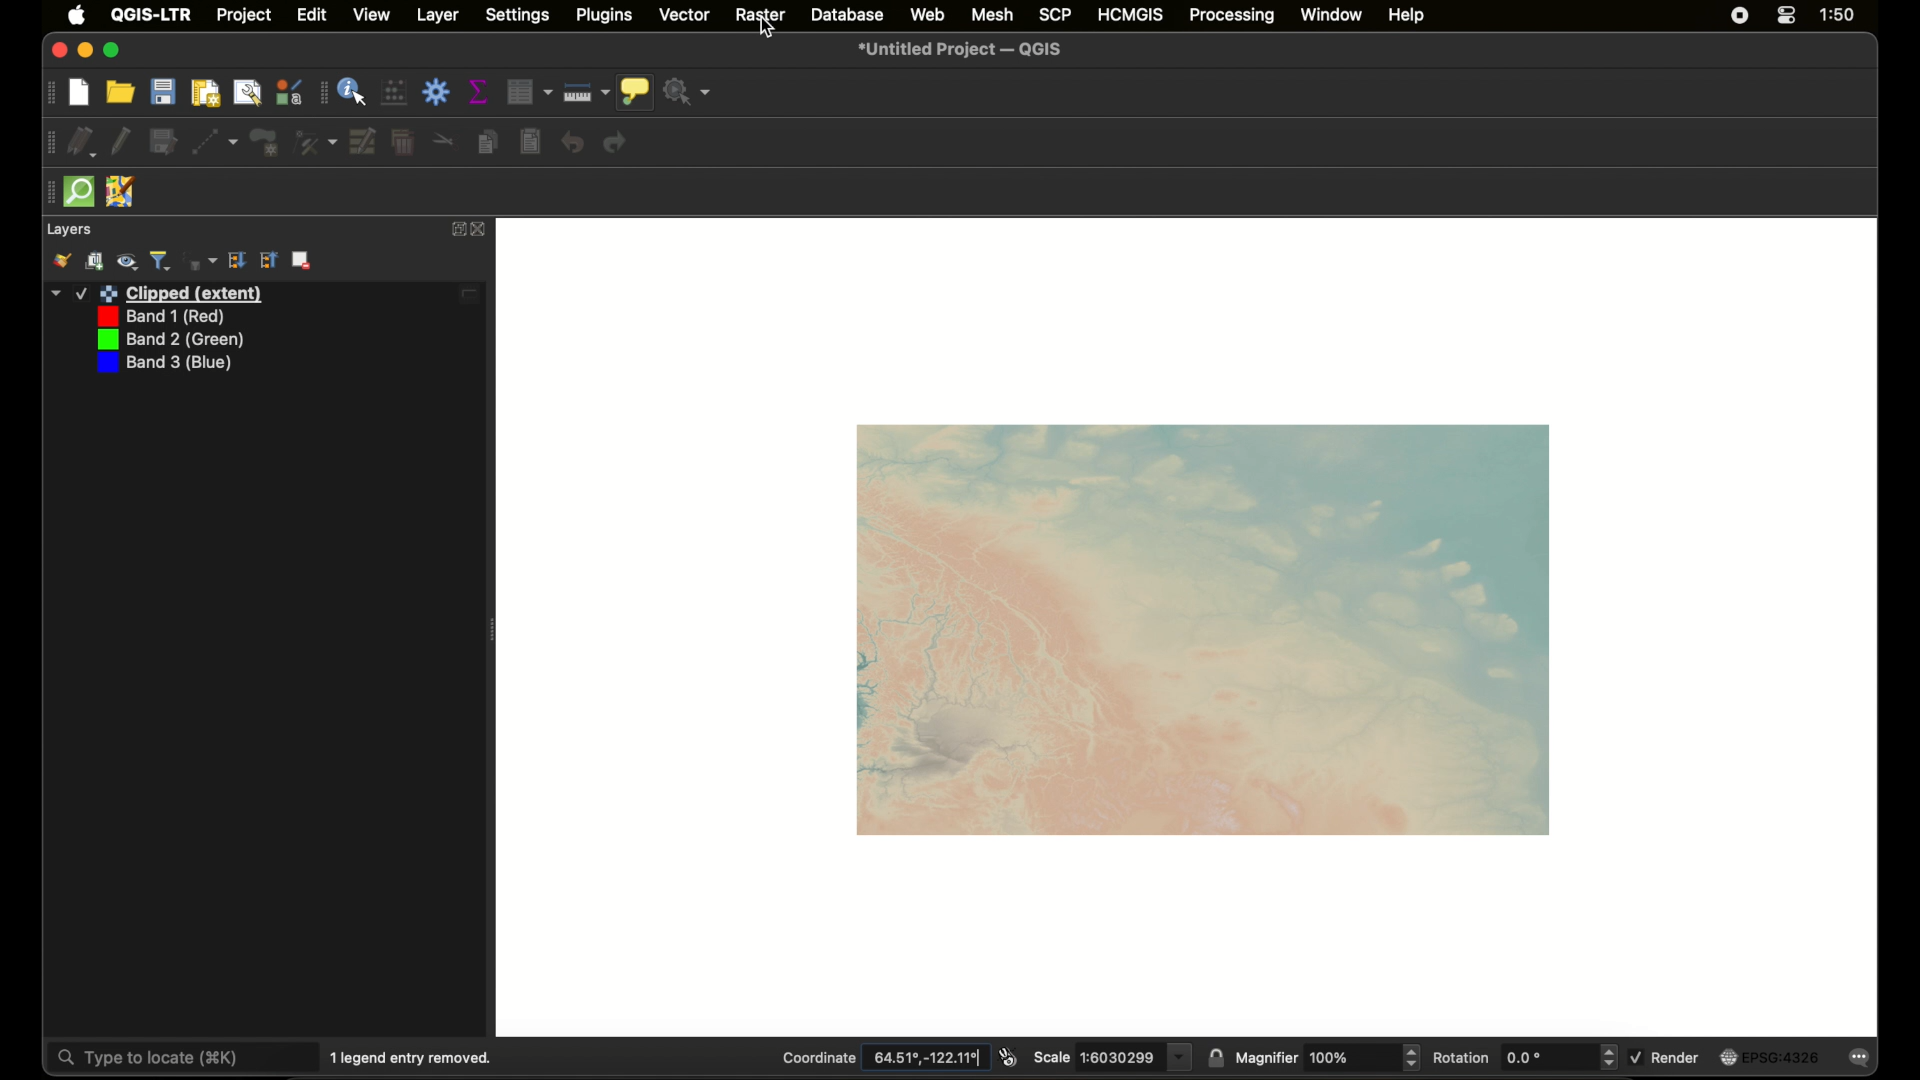  Describe the element at coordinates (245, 16) in the screenshot. I see `project` at that location.